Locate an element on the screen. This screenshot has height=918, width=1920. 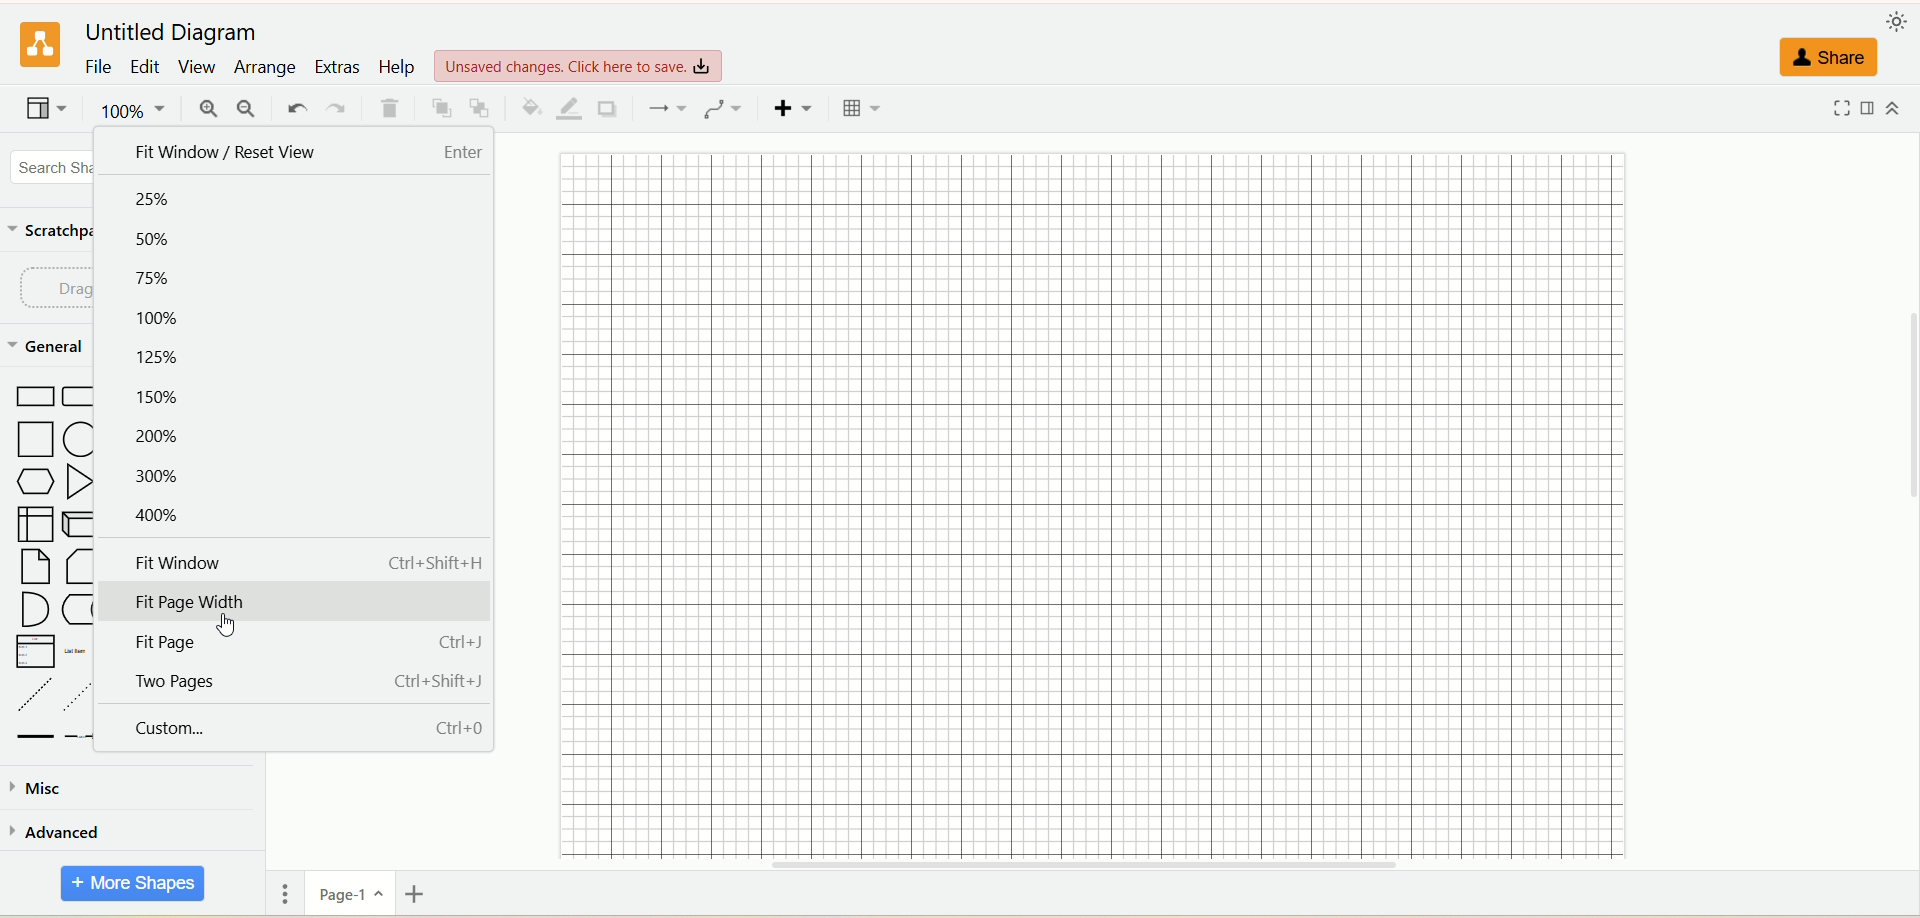
fit window is located at coordinates (305, 562).